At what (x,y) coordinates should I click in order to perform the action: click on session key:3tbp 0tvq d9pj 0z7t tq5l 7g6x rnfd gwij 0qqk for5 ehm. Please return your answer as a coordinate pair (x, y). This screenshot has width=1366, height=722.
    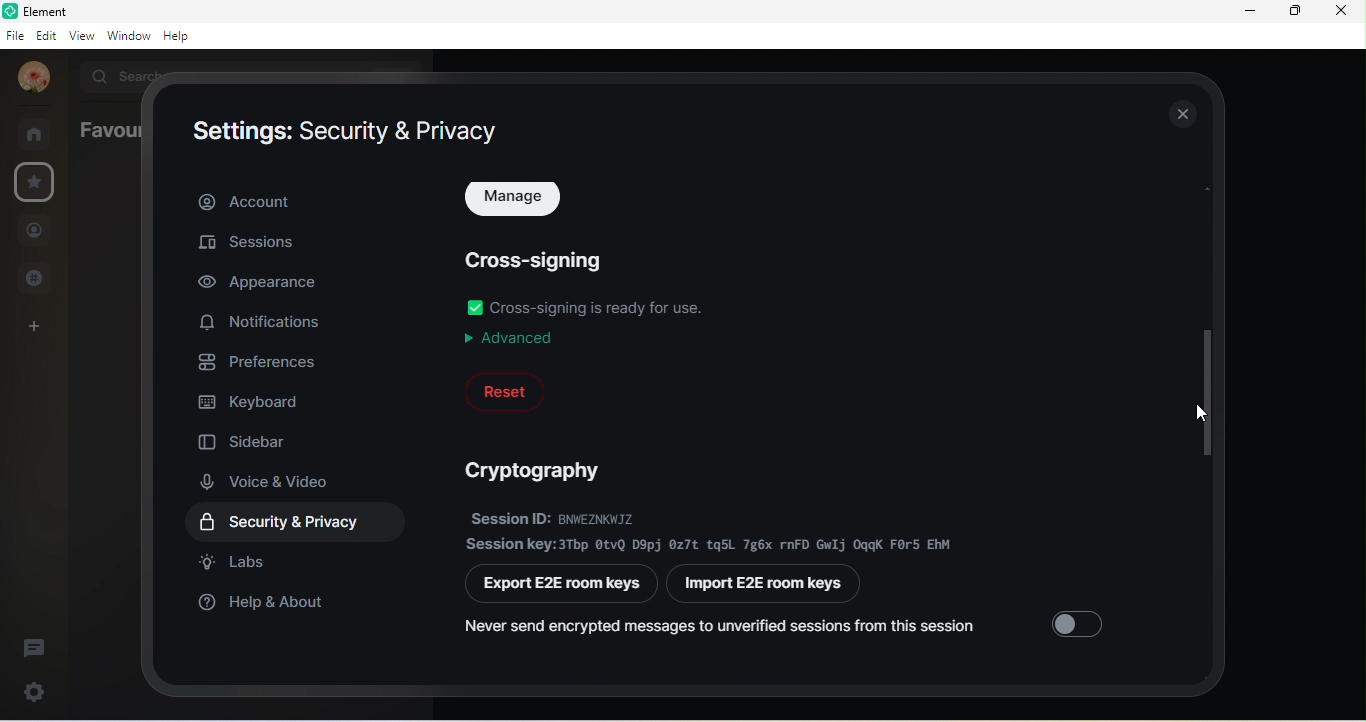
    Looking at the image, I should click on (712, 544).